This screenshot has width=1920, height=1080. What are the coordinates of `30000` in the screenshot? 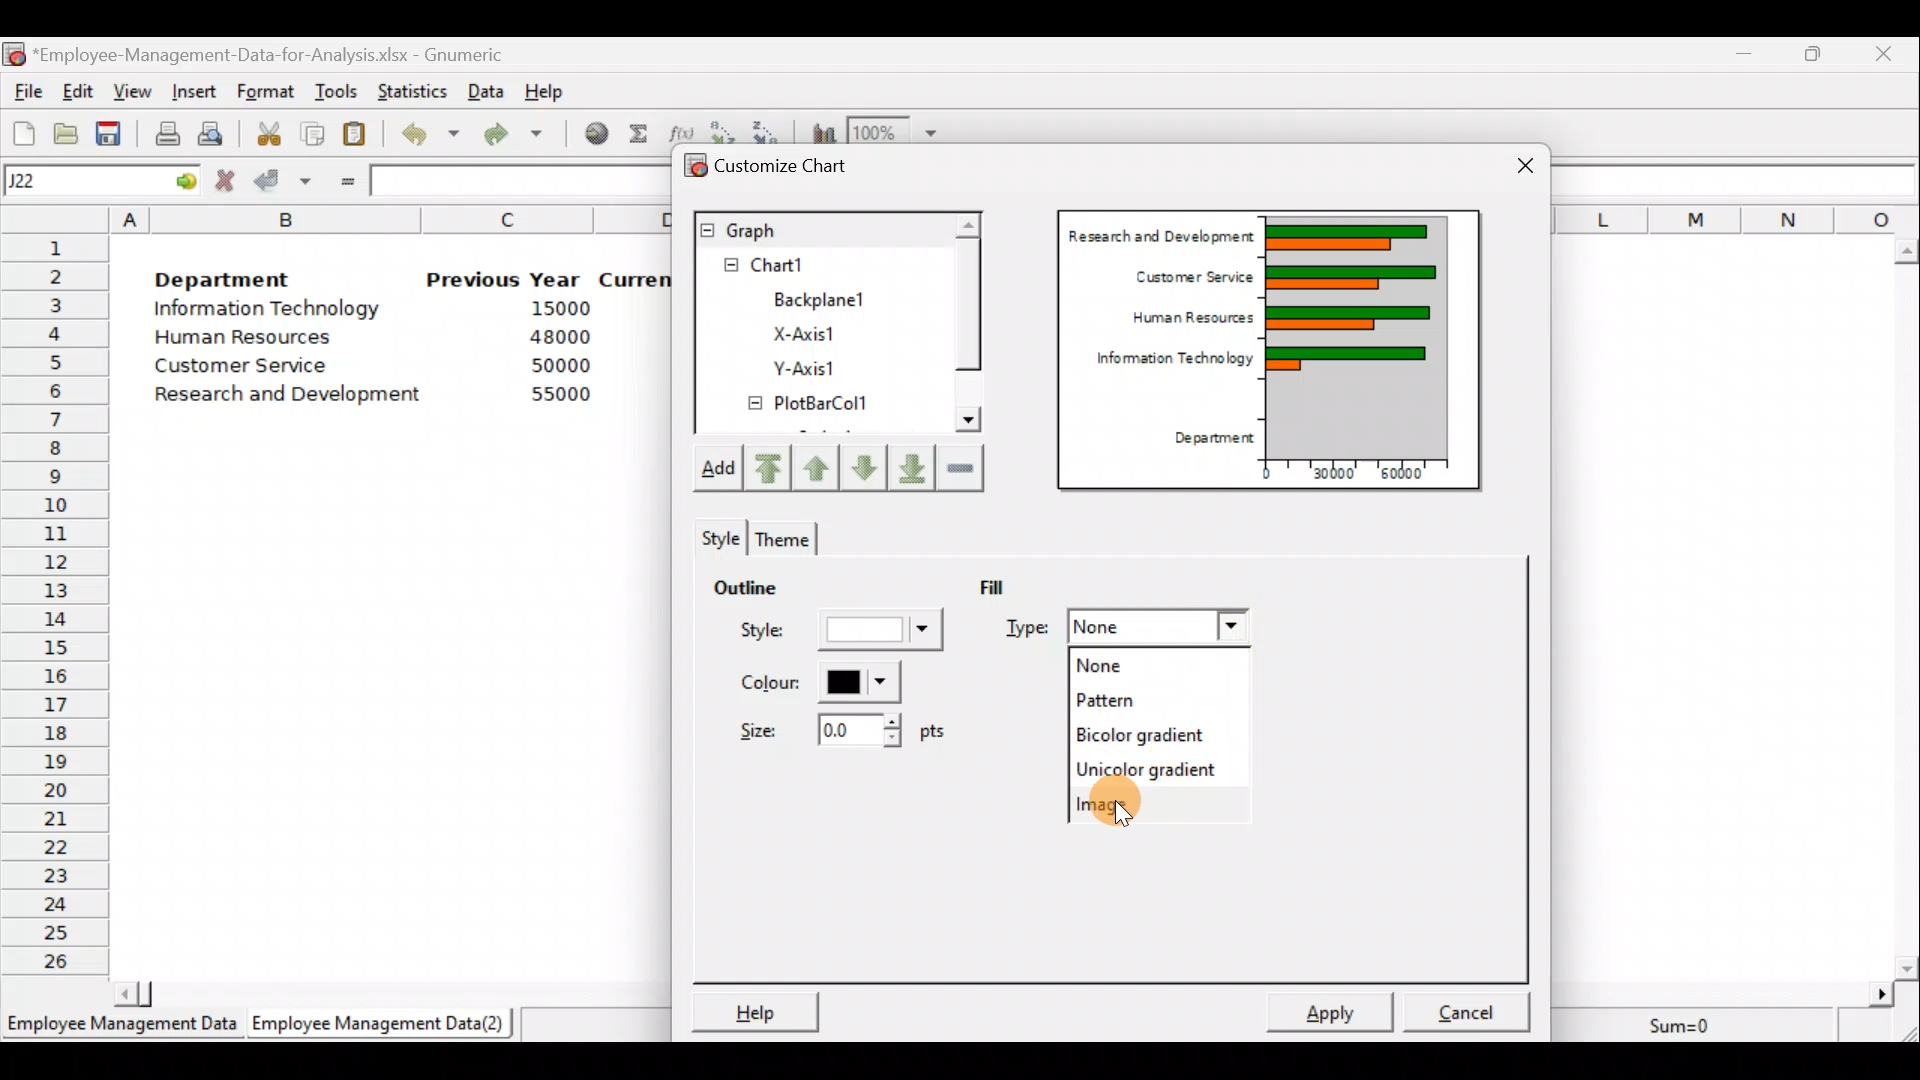 It's located at (1328, 475).